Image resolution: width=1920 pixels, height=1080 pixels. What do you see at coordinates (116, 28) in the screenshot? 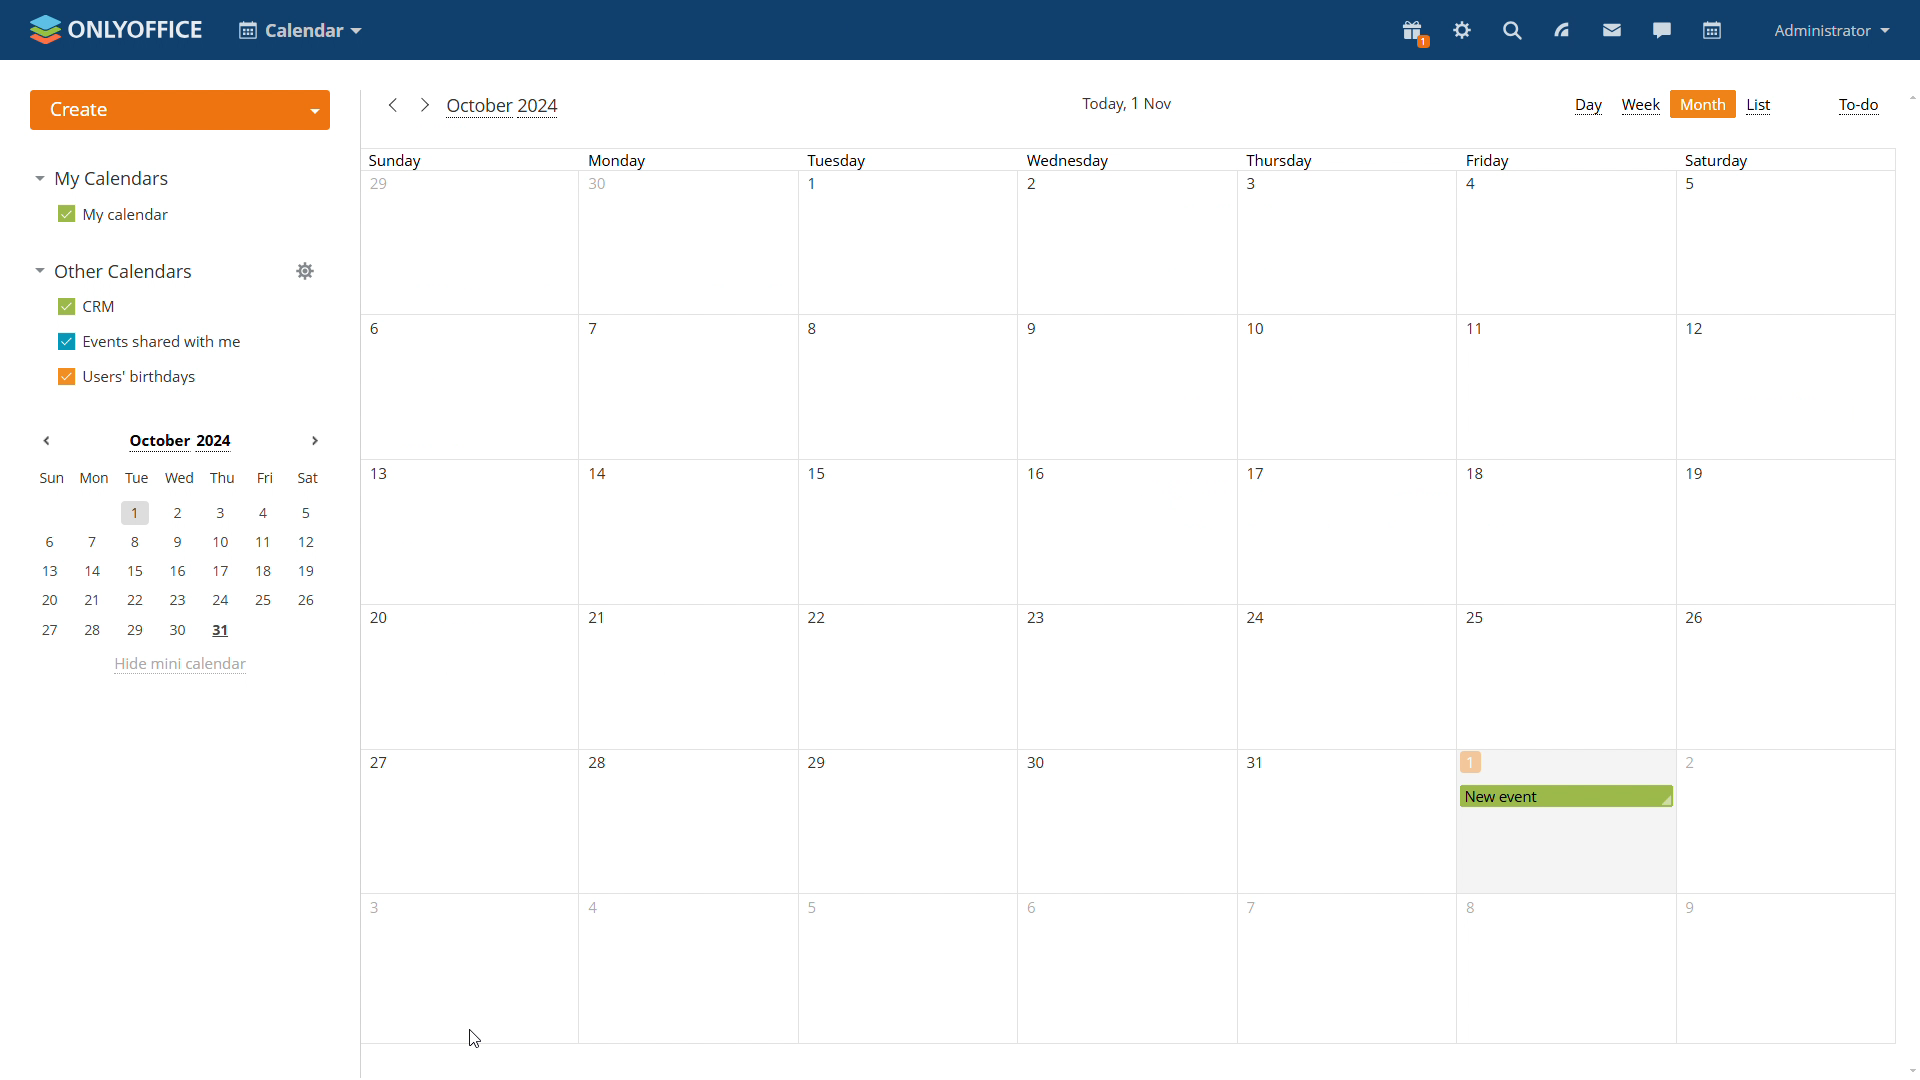
I see `logo` at bounding box center [116, 28].